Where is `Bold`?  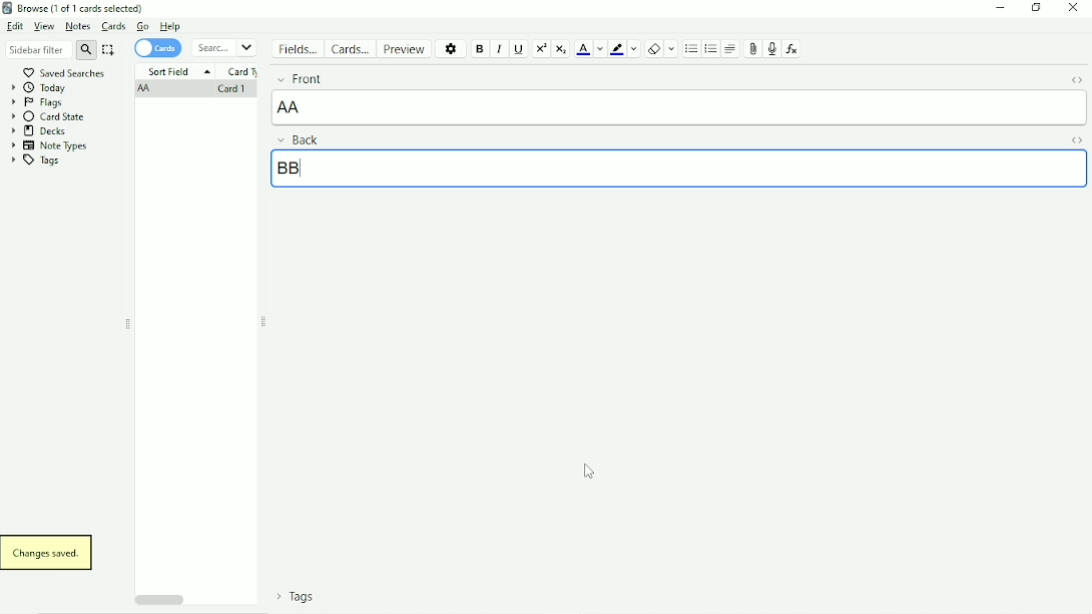 Bold is located at coordinates (480, 50).